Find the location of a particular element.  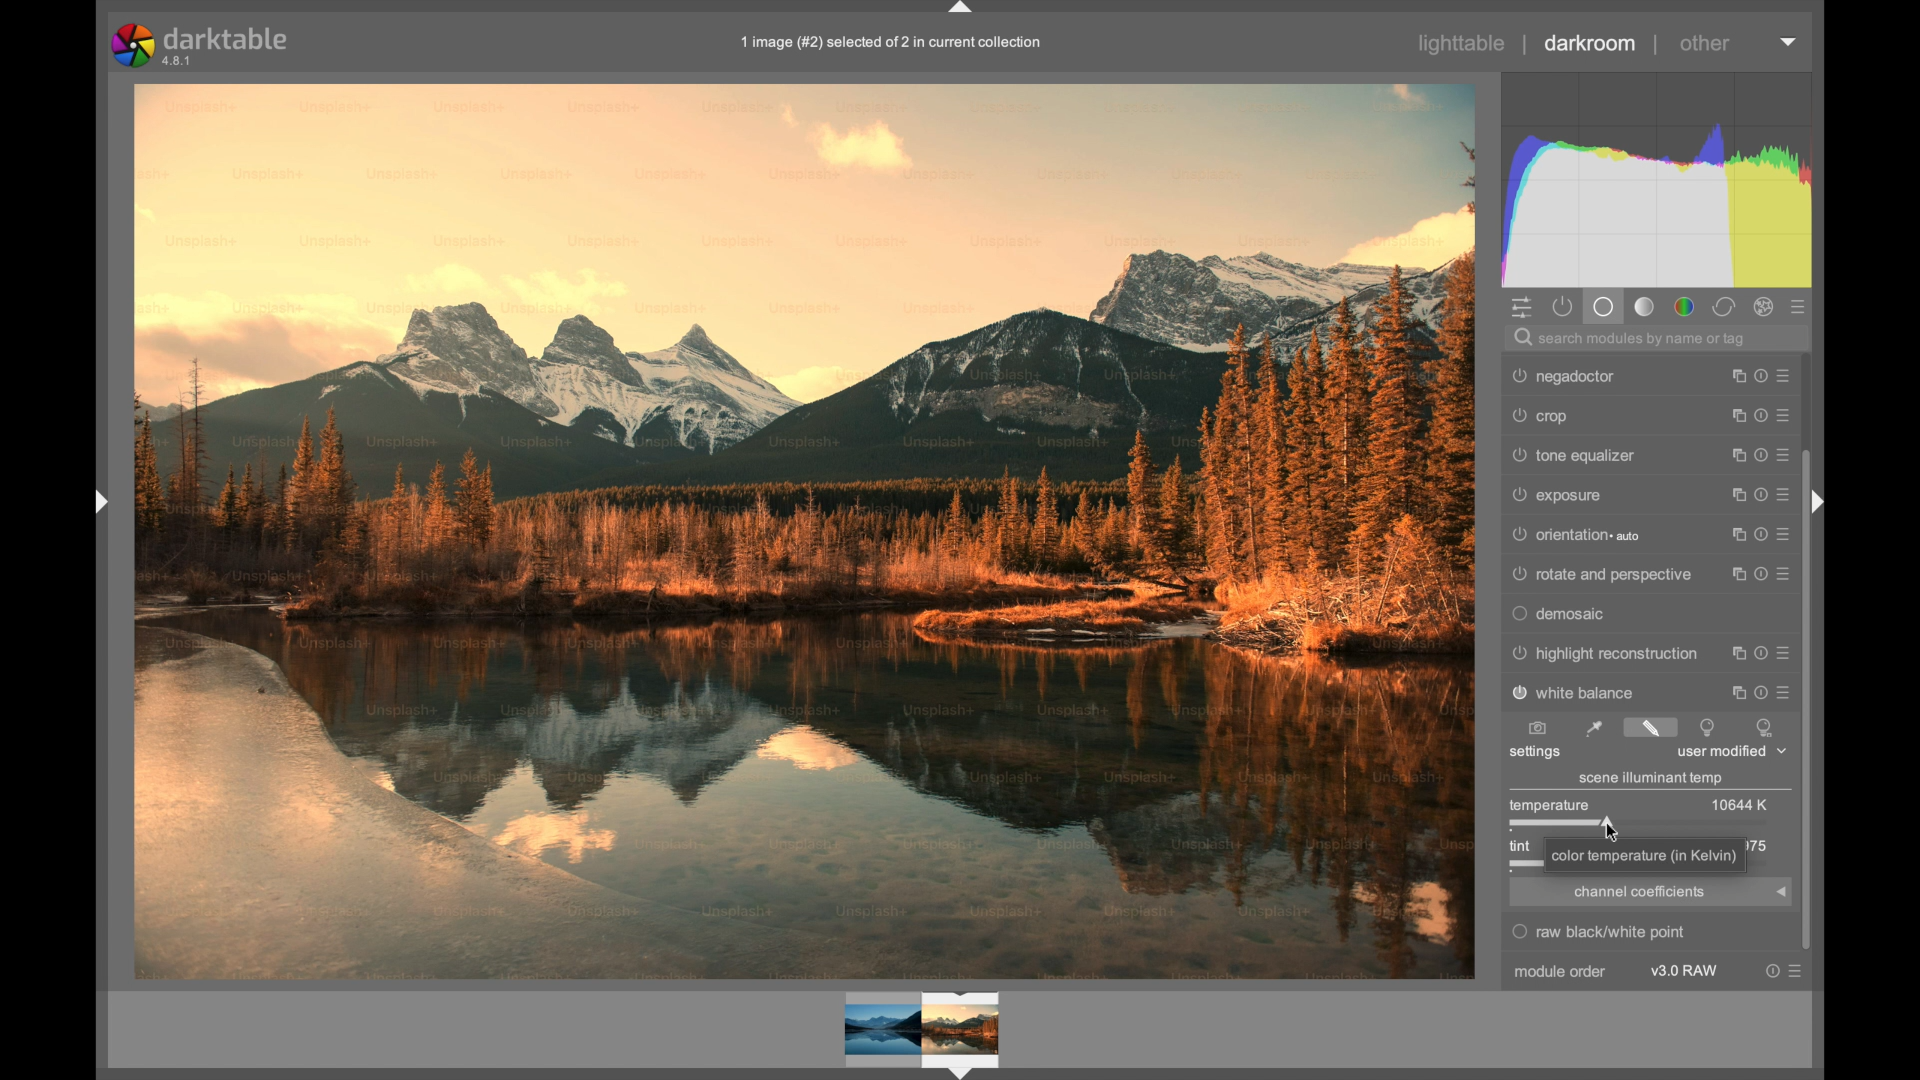

scene illuminant temp is located at coordinates (1651, 779).